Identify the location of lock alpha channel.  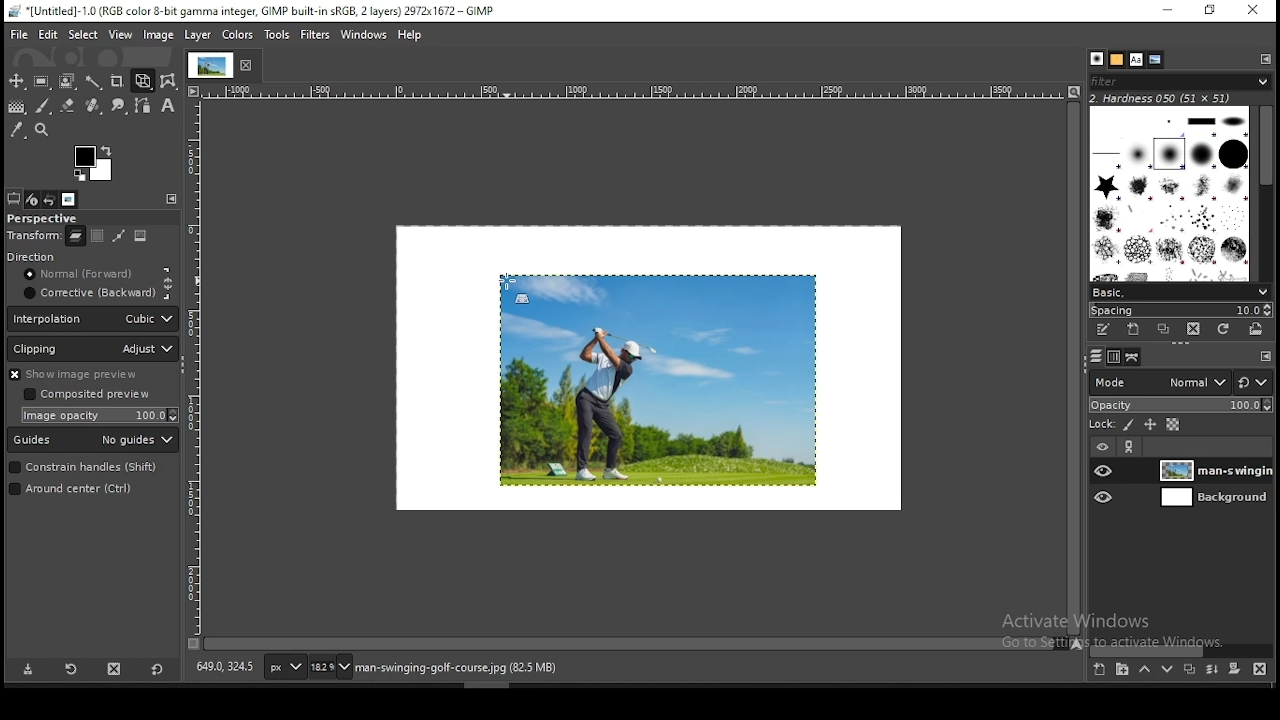
(1172, 426).